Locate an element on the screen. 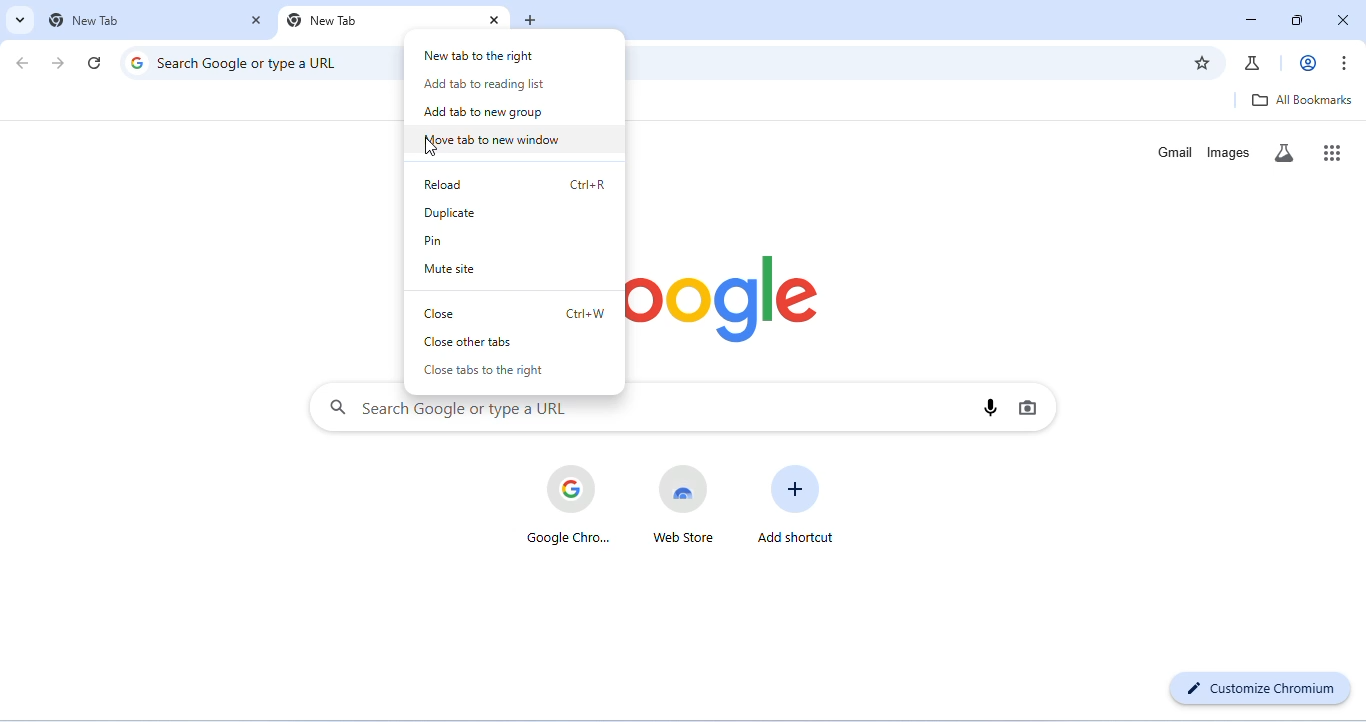 The width and height of the screenshot is (1366, 722). add bookmark is located at coordinates (1198, 61).